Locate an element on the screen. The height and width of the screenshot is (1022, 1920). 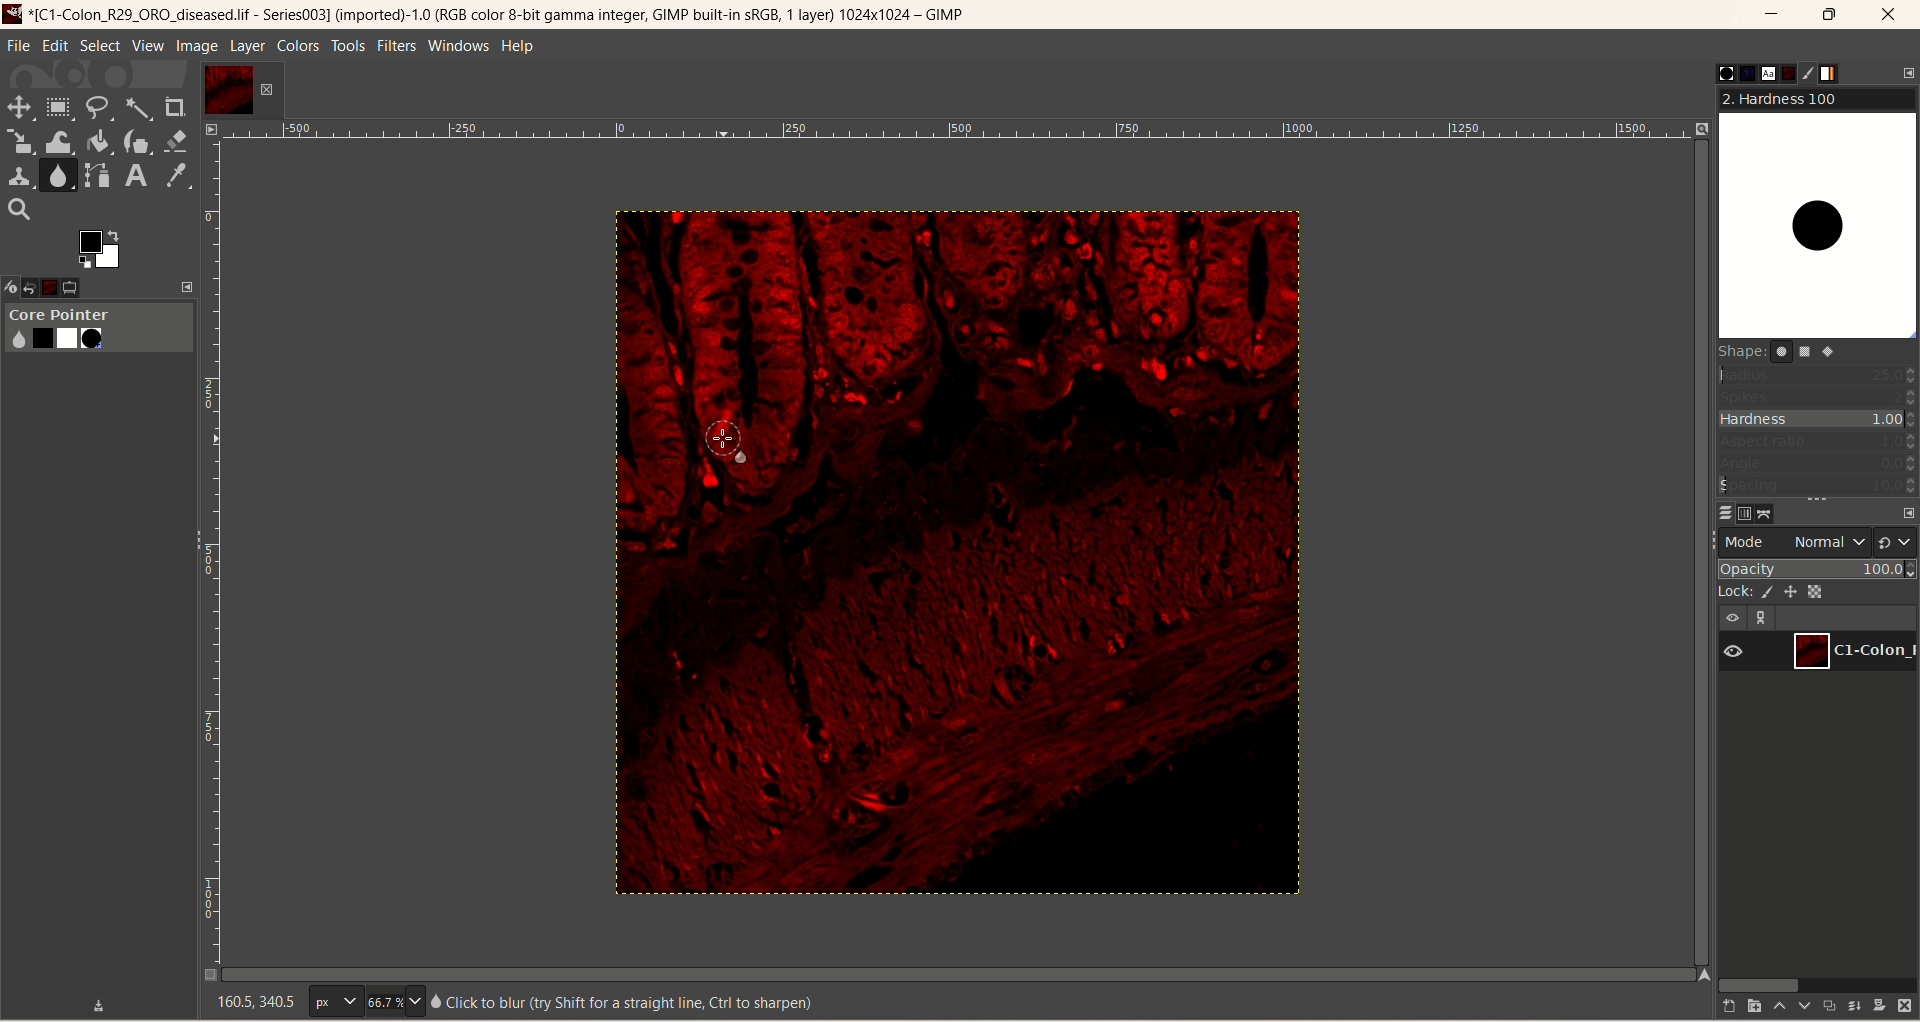
fuzzy select is located at coordinates (136, 111).